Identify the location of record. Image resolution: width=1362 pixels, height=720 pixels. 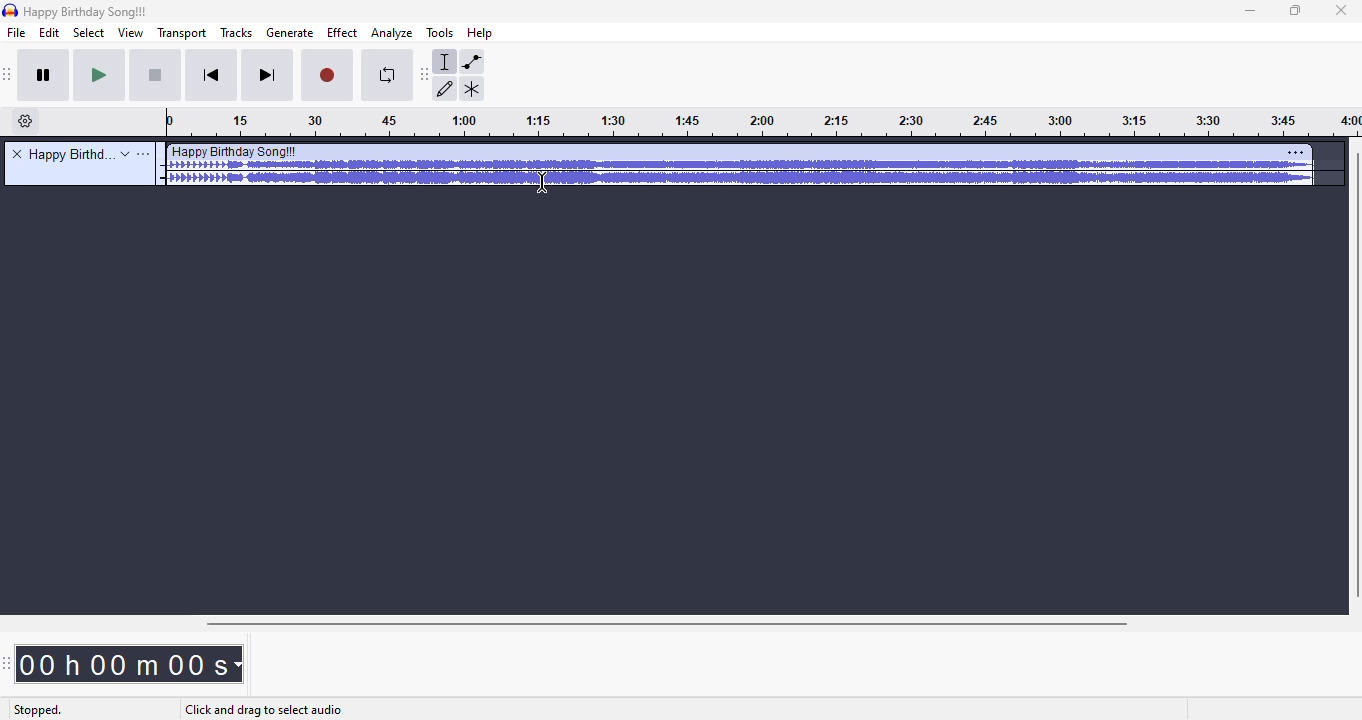
(328, 77).